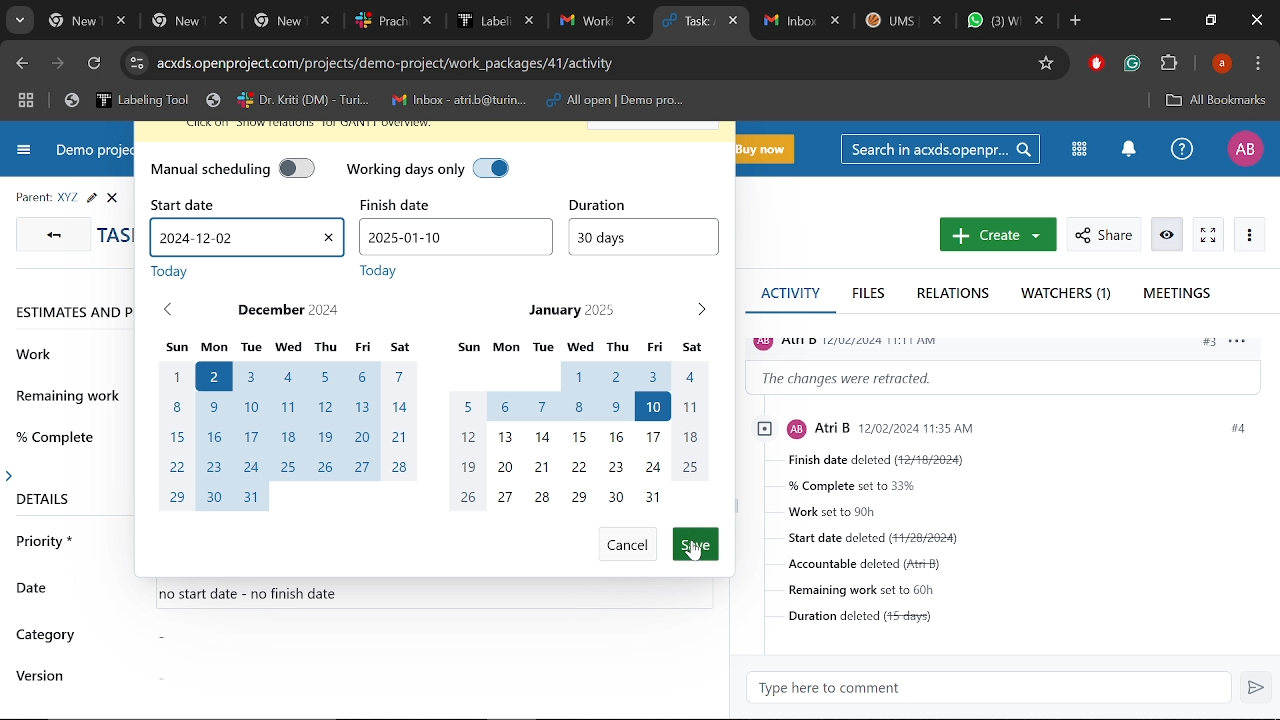 The height and width of the screenshot is (720, 1280). What do you see at coordinates (728, 569) in the screenshot?
I see `scrollbar` at bounding box center [728, 569].